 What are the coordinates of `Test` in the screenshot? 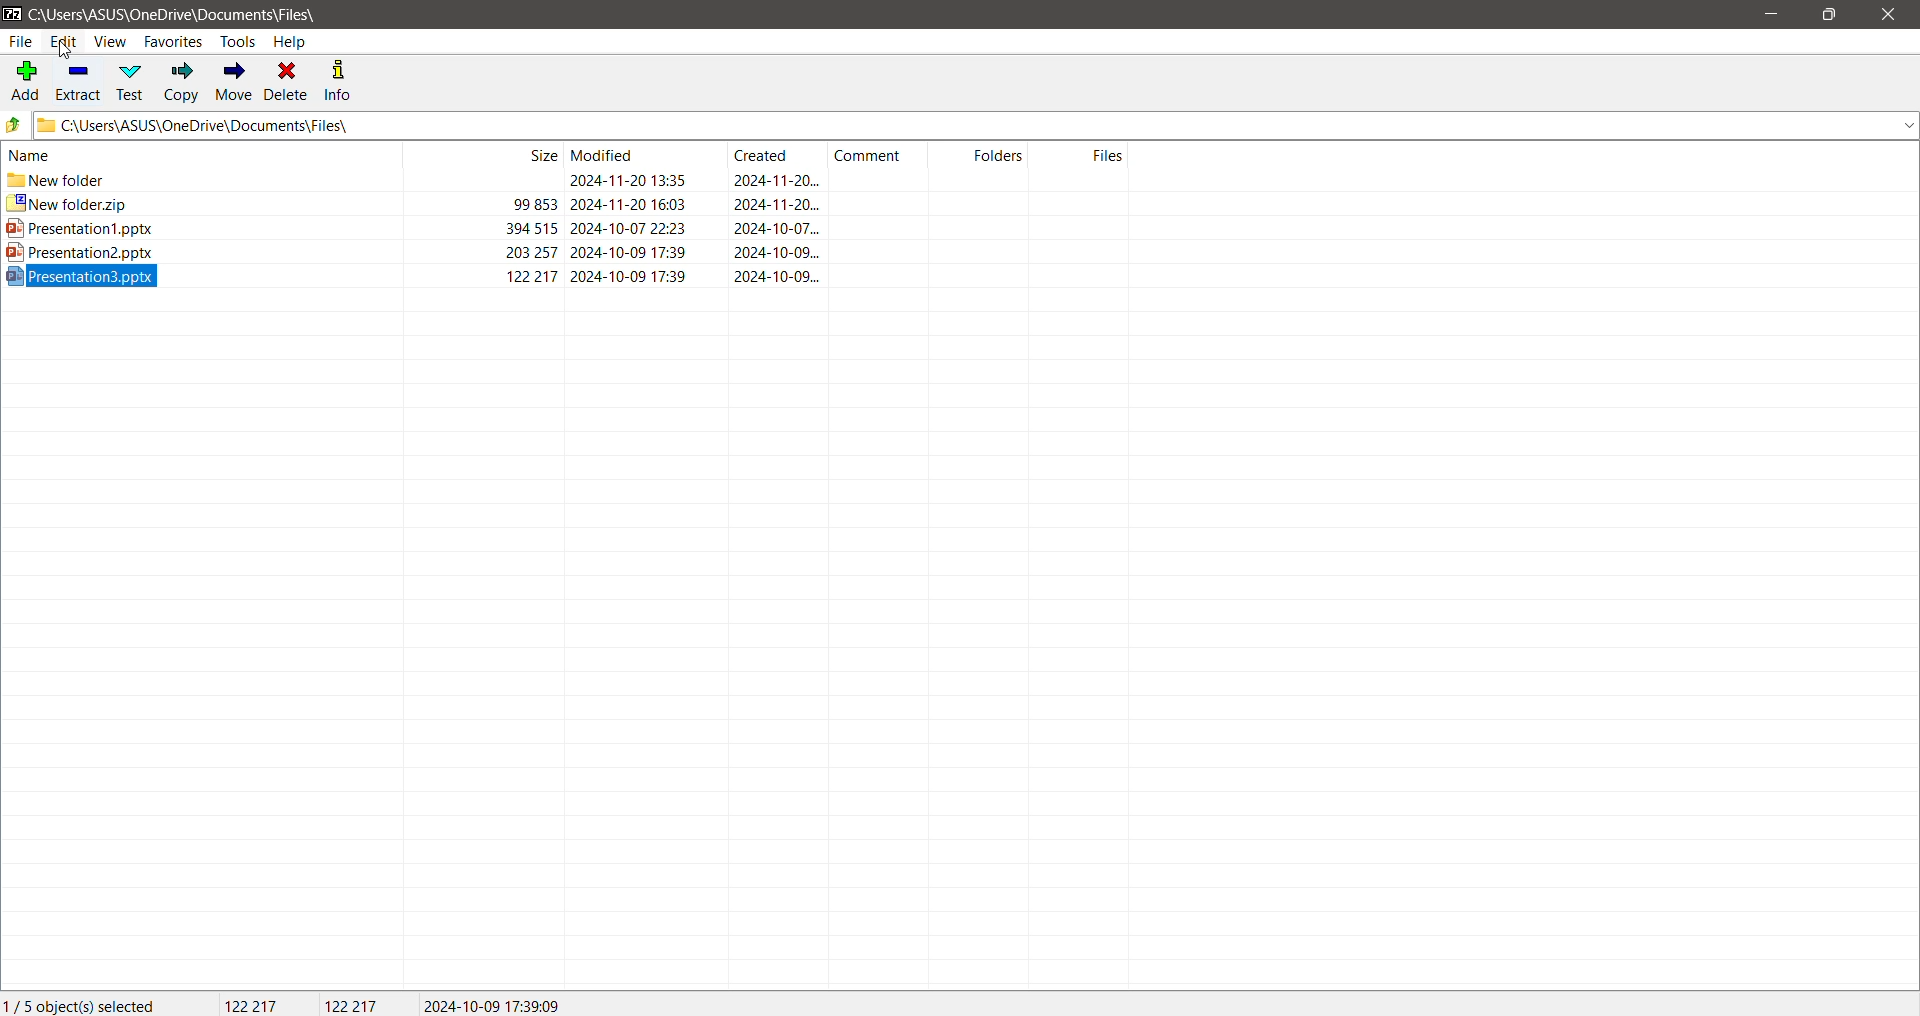 It's located at (133, 81).